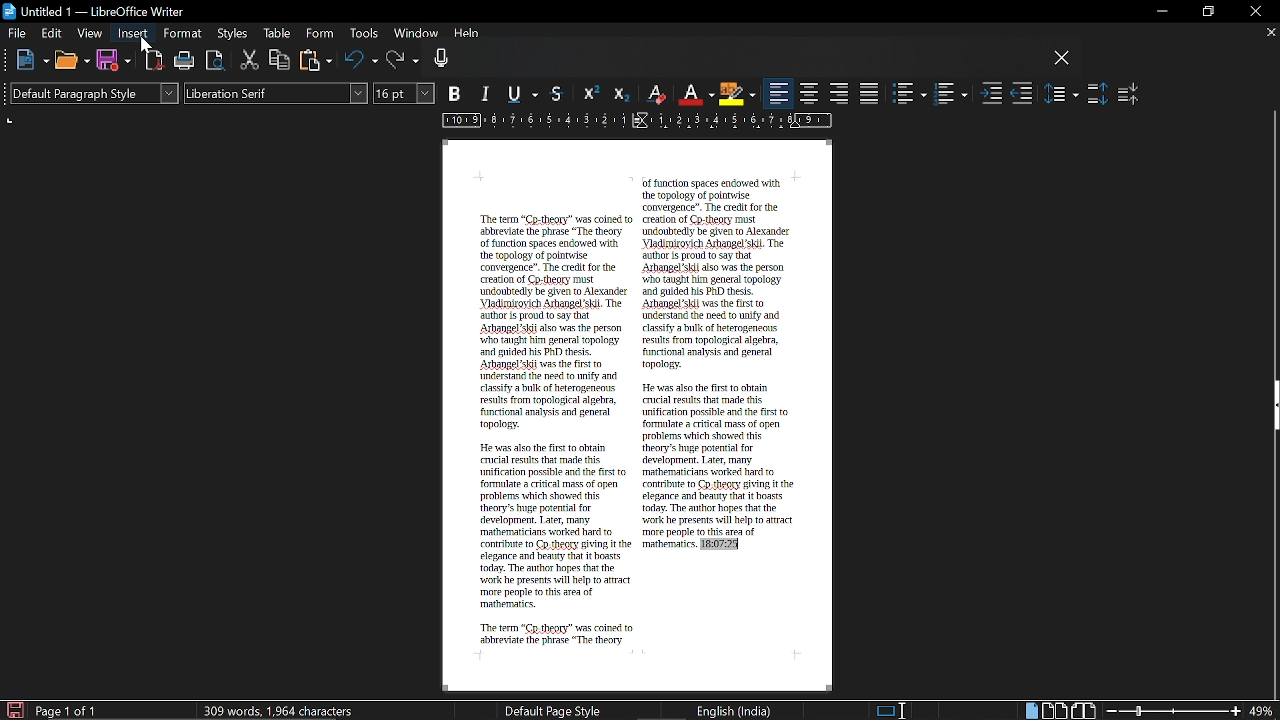 The image size is (1280, 720). I want to click on Book view, so click(1085, 710).